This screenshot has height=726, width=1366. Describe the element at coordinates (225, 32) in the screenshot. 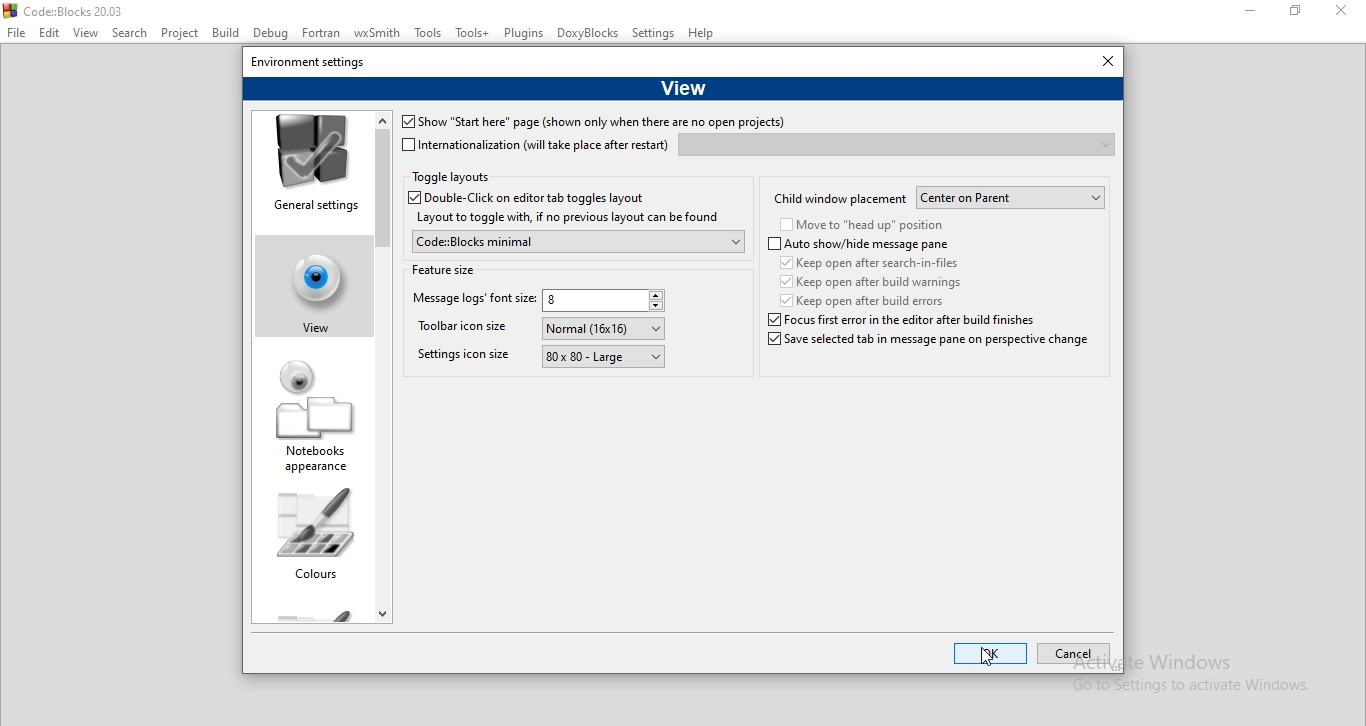

I see `Bulid` at that location.